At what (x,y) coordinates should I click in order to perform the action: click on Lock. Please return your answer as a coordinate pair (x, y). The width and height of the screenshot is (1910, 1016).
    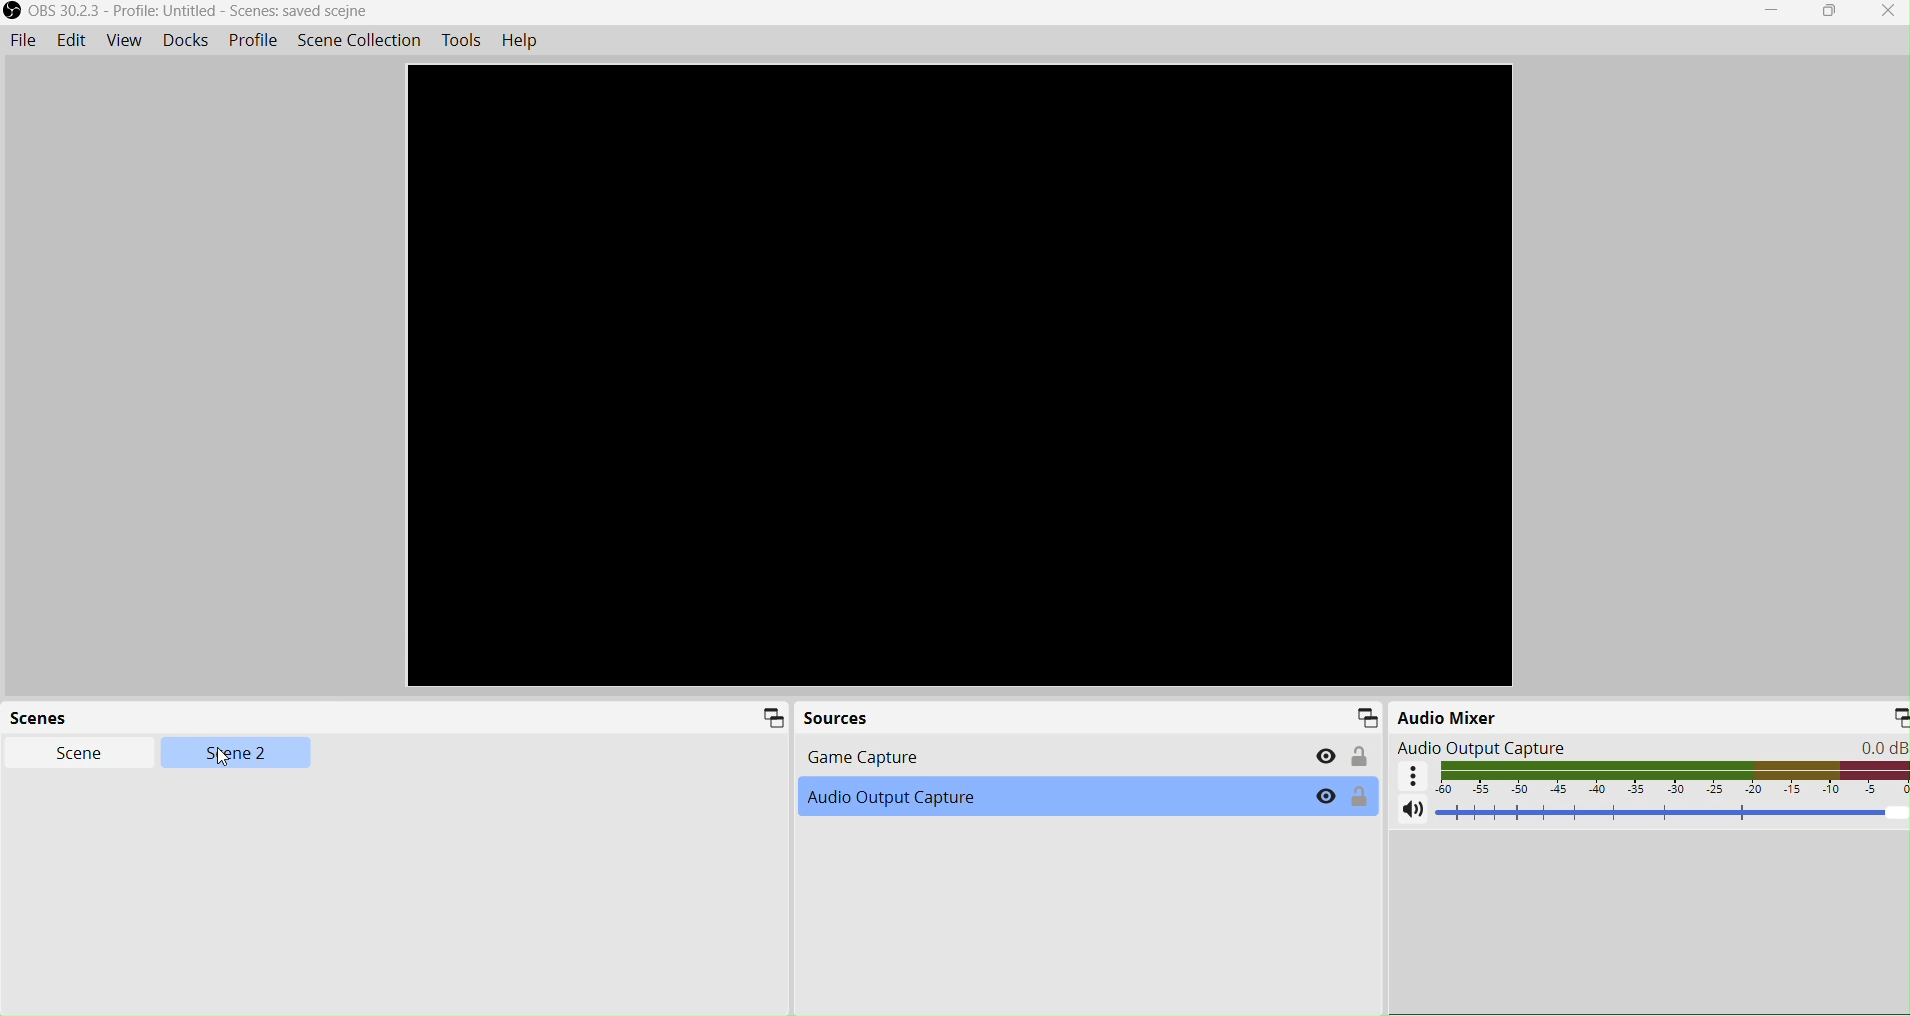
    Looking at the image, I should click on (1360, 757).